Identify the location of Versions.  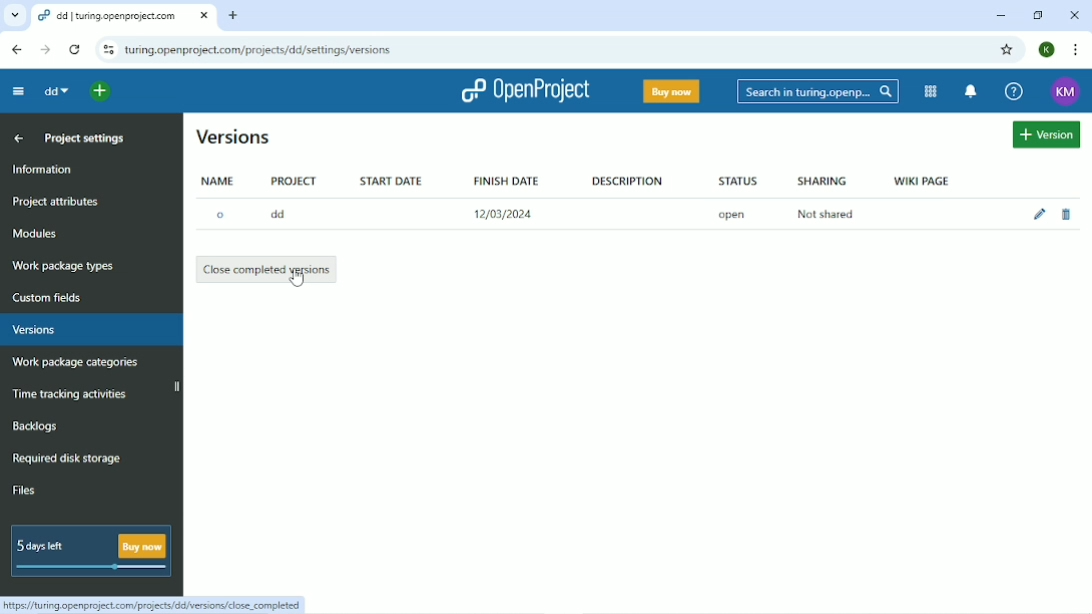
(36, 330).